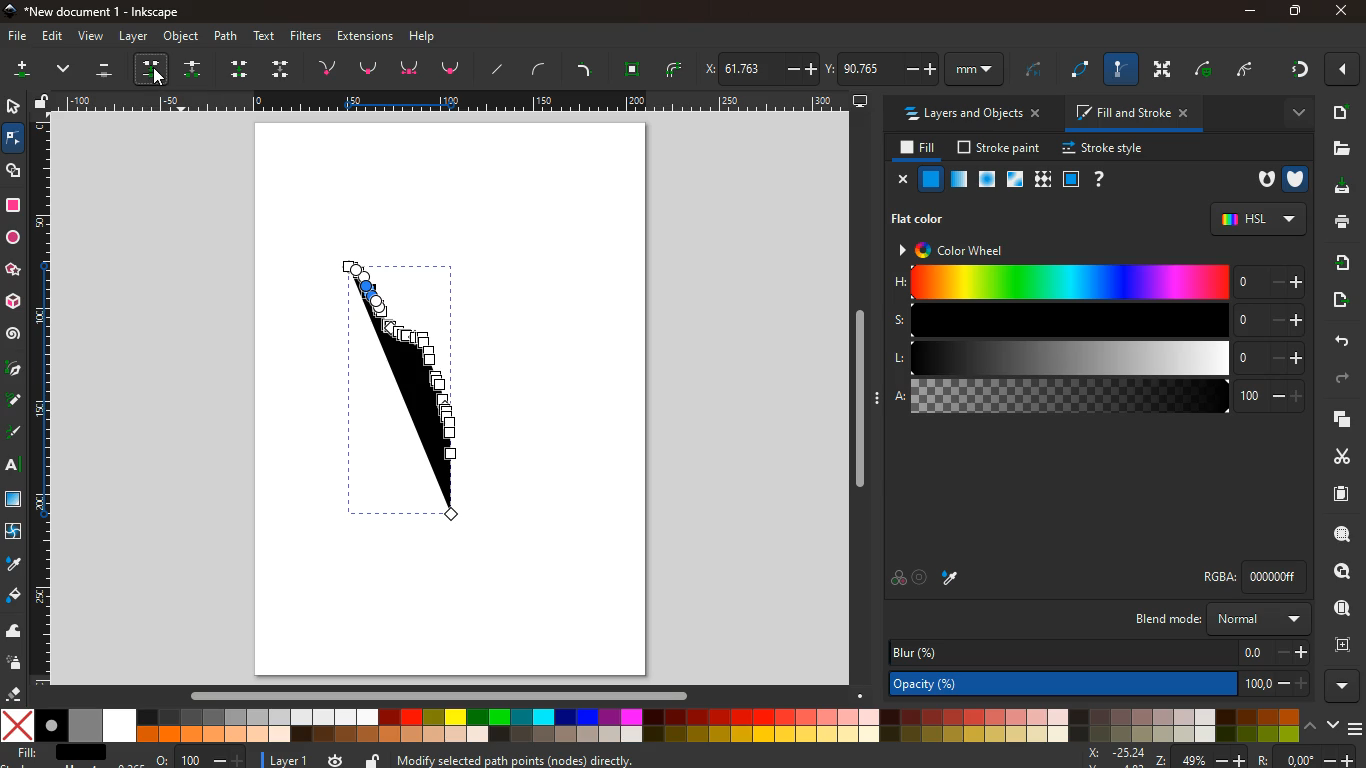  Describe the element at coordinates (1208, 69) in the screenshot. I see `curve` at that location.